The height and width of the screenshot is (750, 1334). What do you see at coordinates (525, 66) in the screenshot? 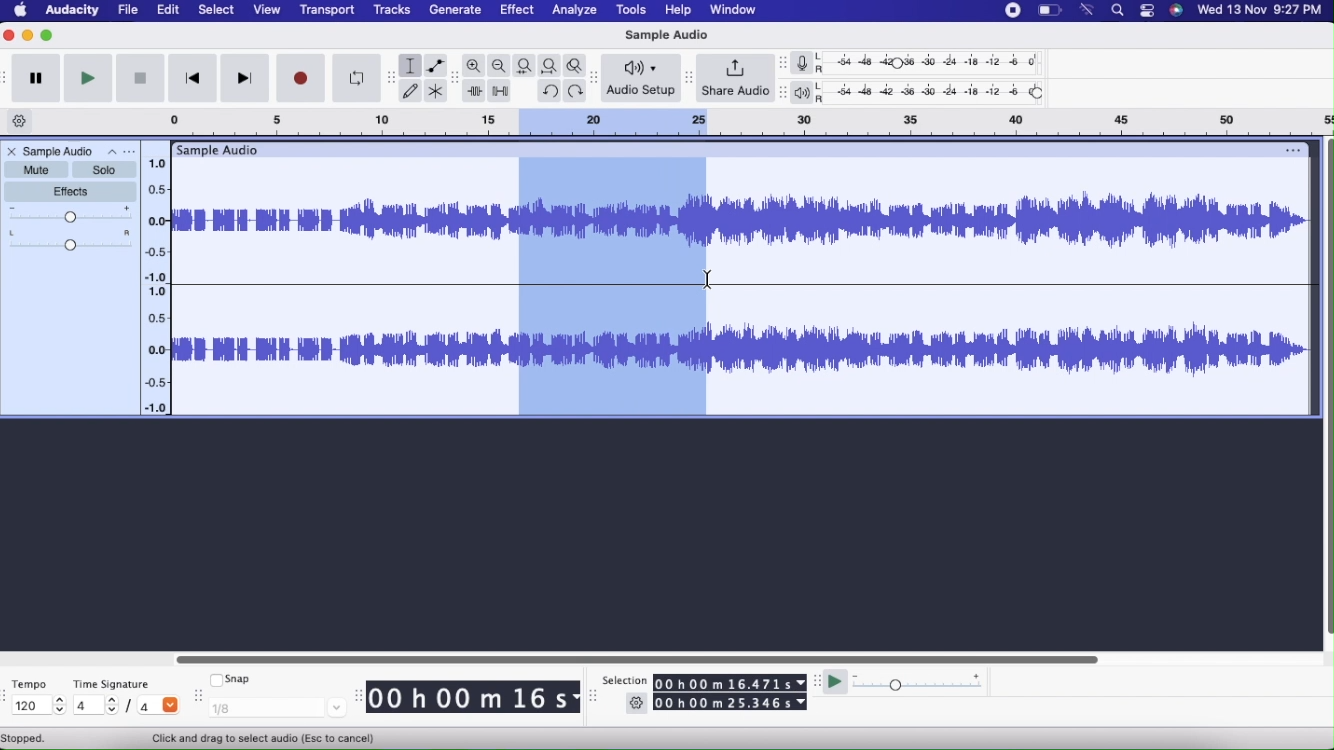
I see `Fit selection to width` at bounding box center [525, 66].